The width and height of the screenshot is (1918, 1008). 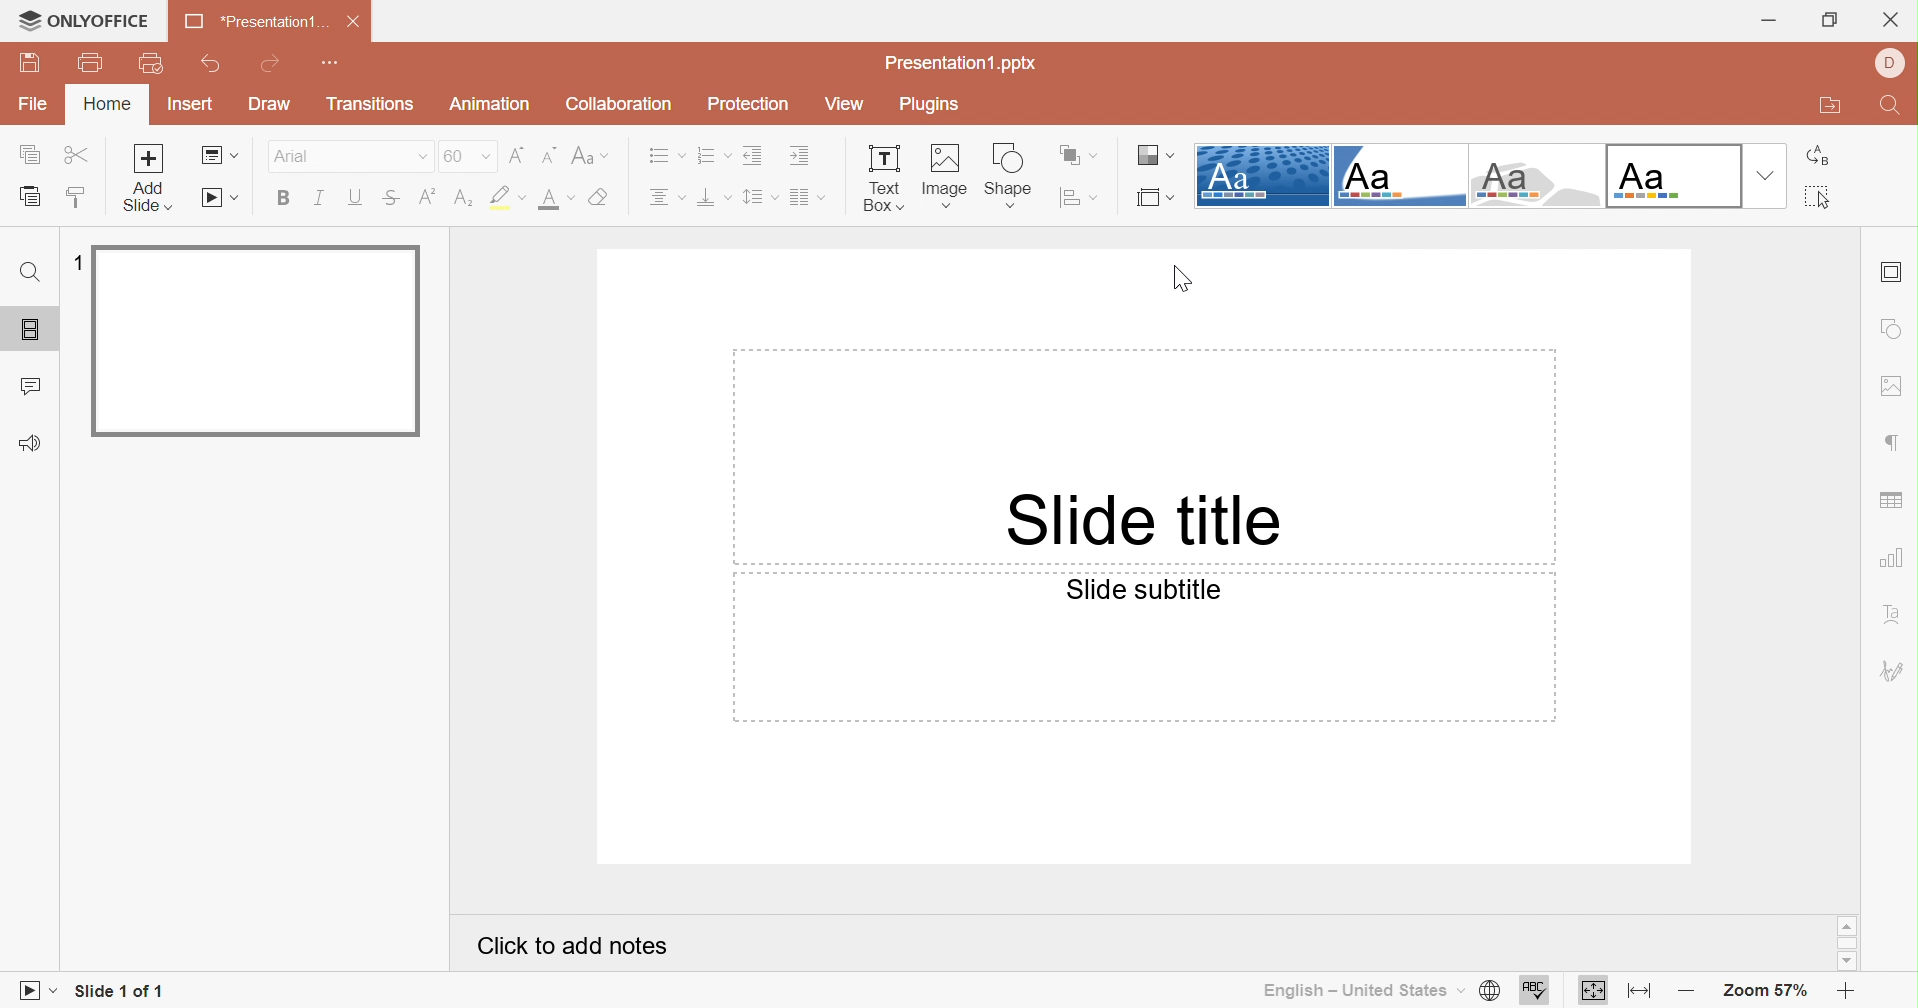 I want to click on Slide subtitle, so click(x=1143, y=589).